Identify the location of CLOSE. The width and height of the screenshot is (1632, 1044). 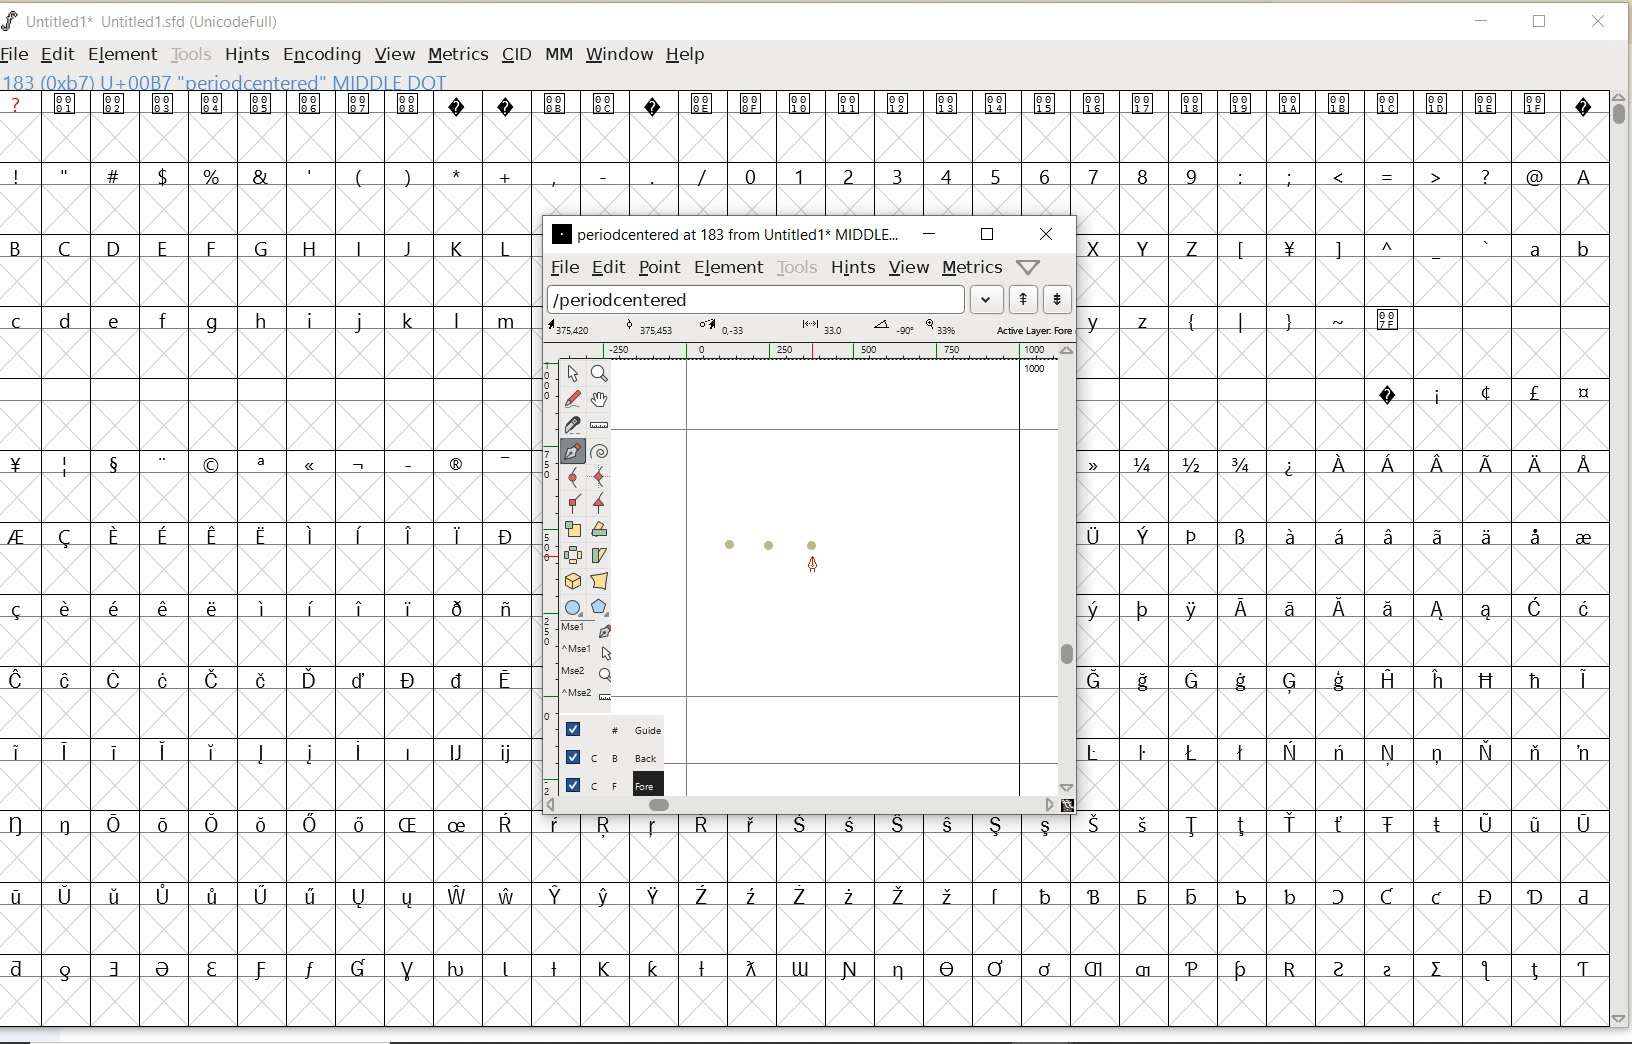
(1600, 22).